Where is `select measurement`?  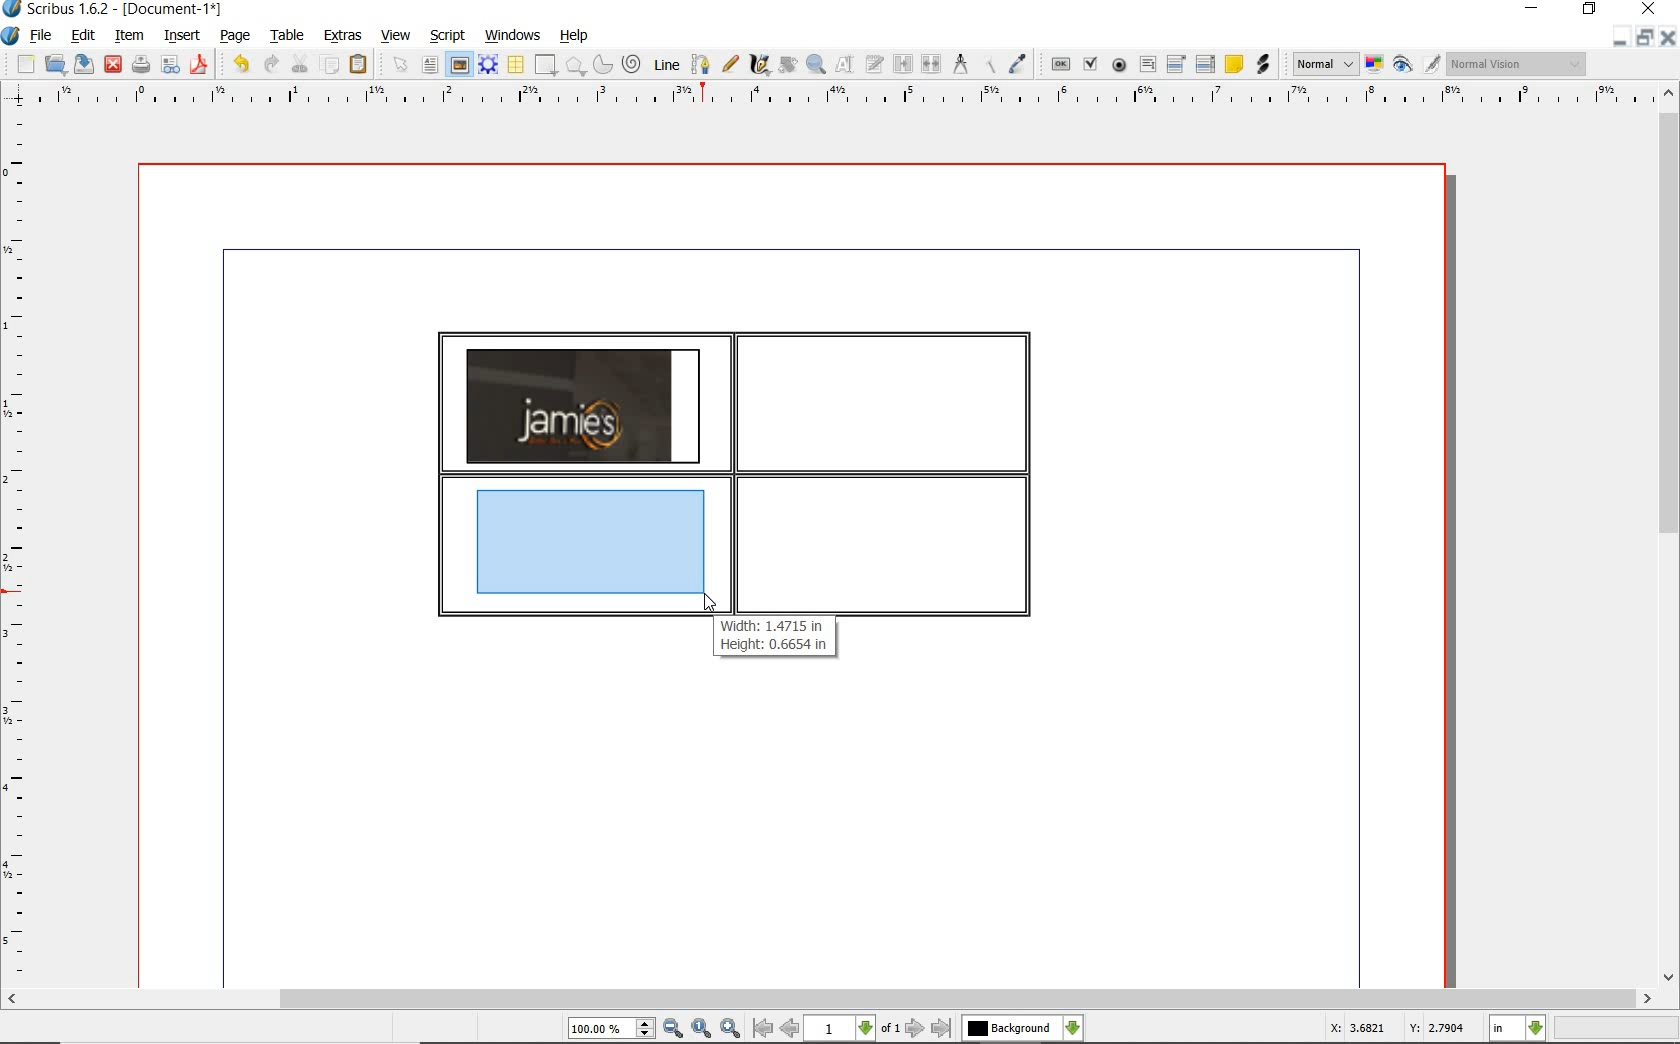 select measurement is located at coordinates (1518, 1028).